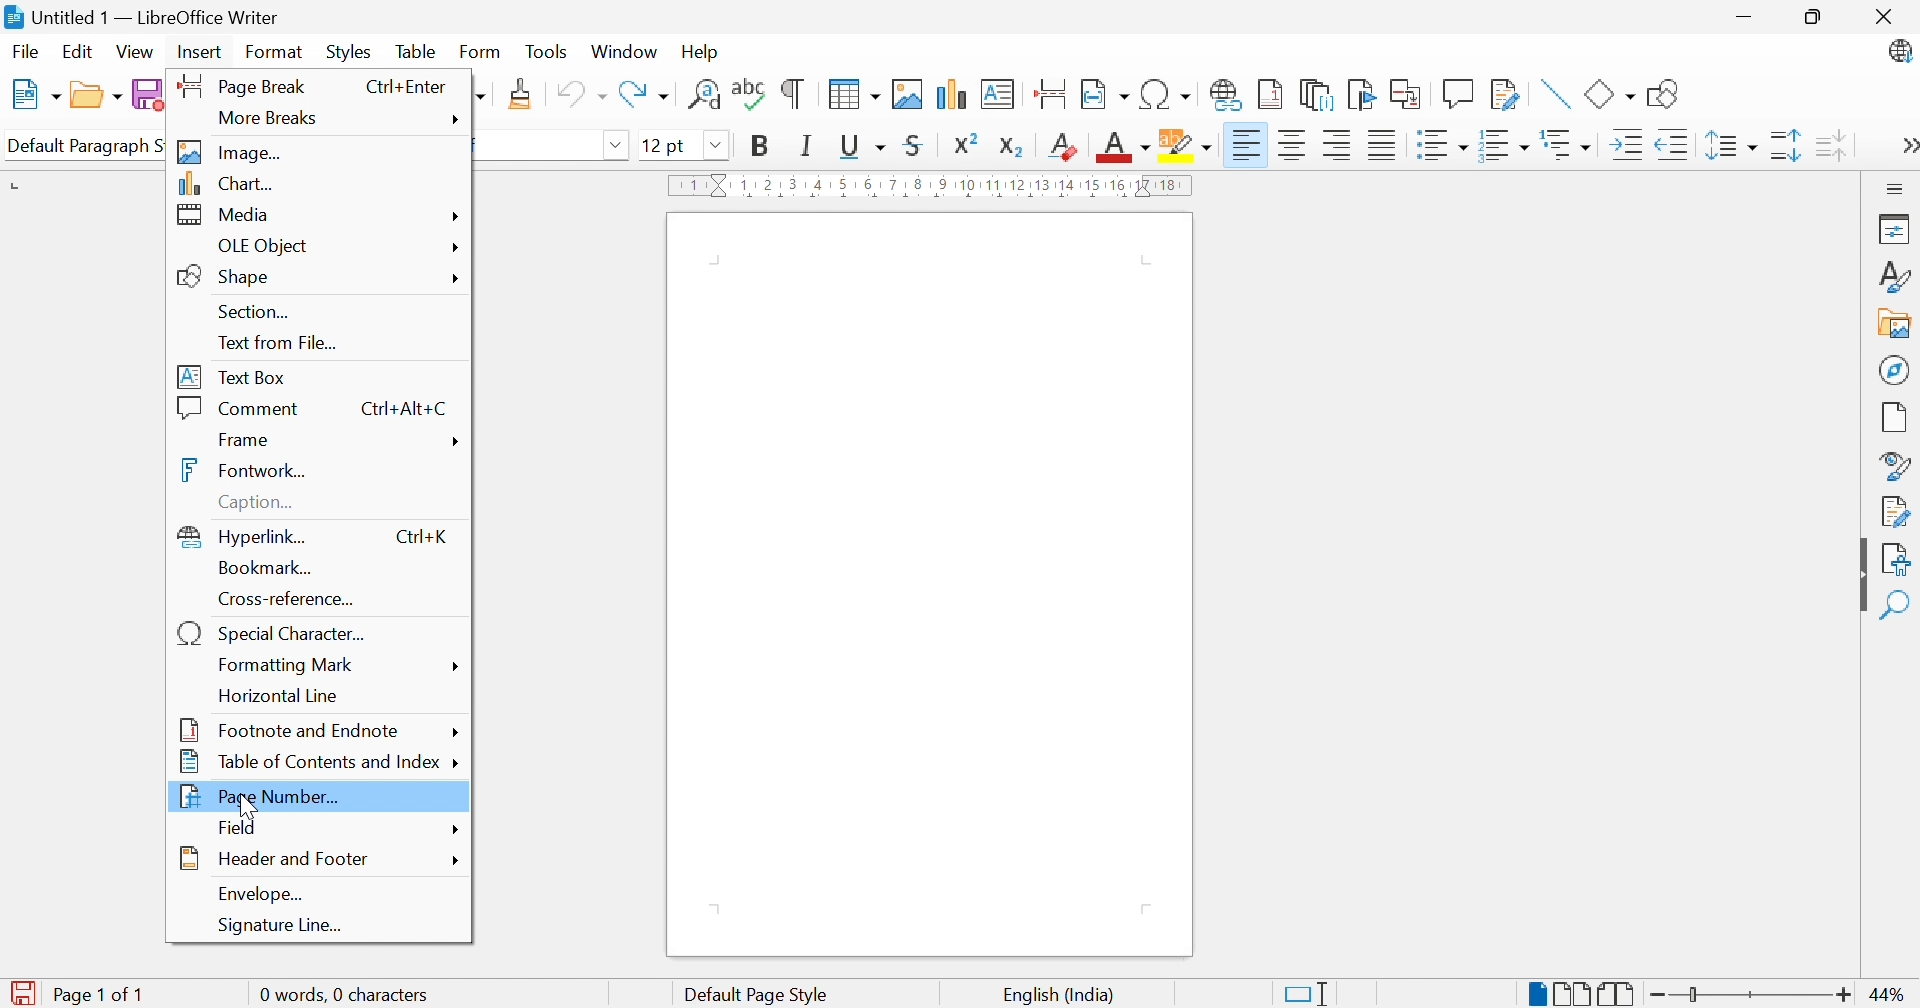  I want to click on Section..., so click(258, 312).